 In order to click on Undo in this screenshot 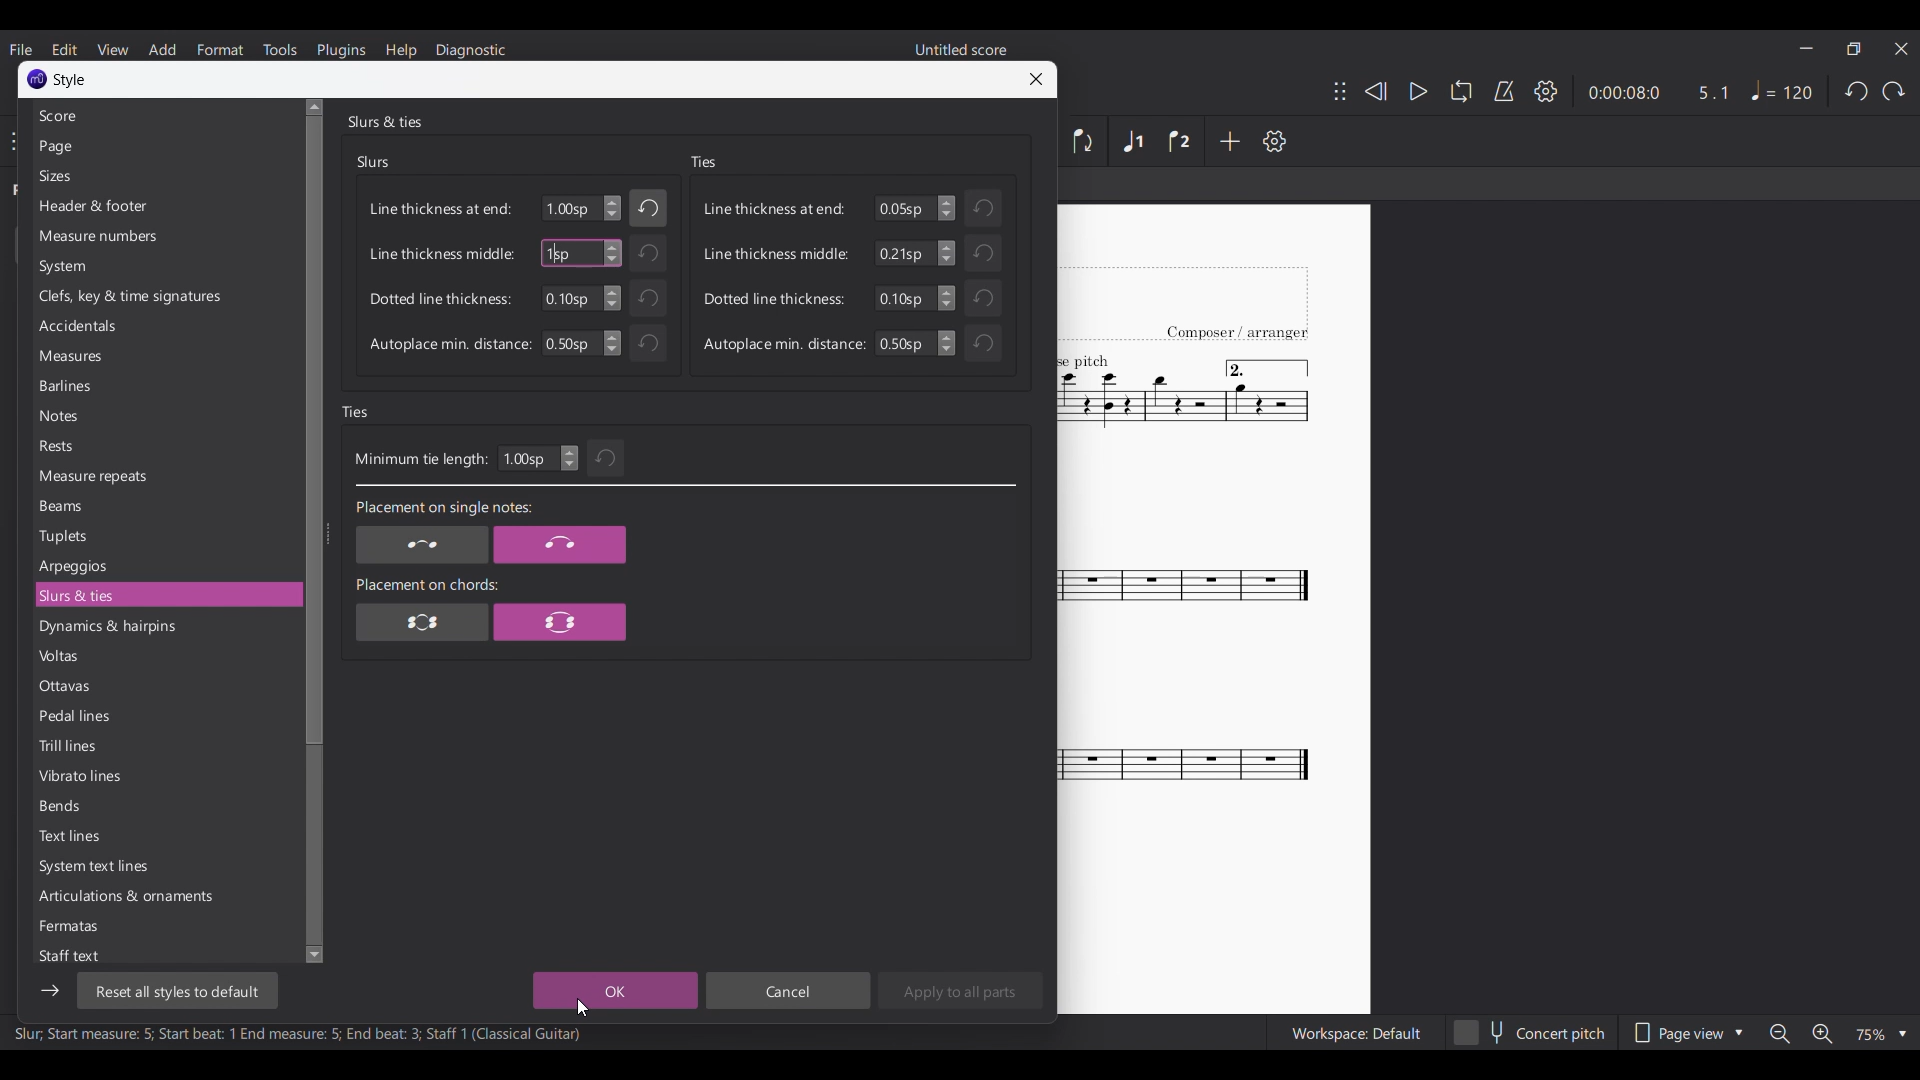, I will do `click(983, 252)`.